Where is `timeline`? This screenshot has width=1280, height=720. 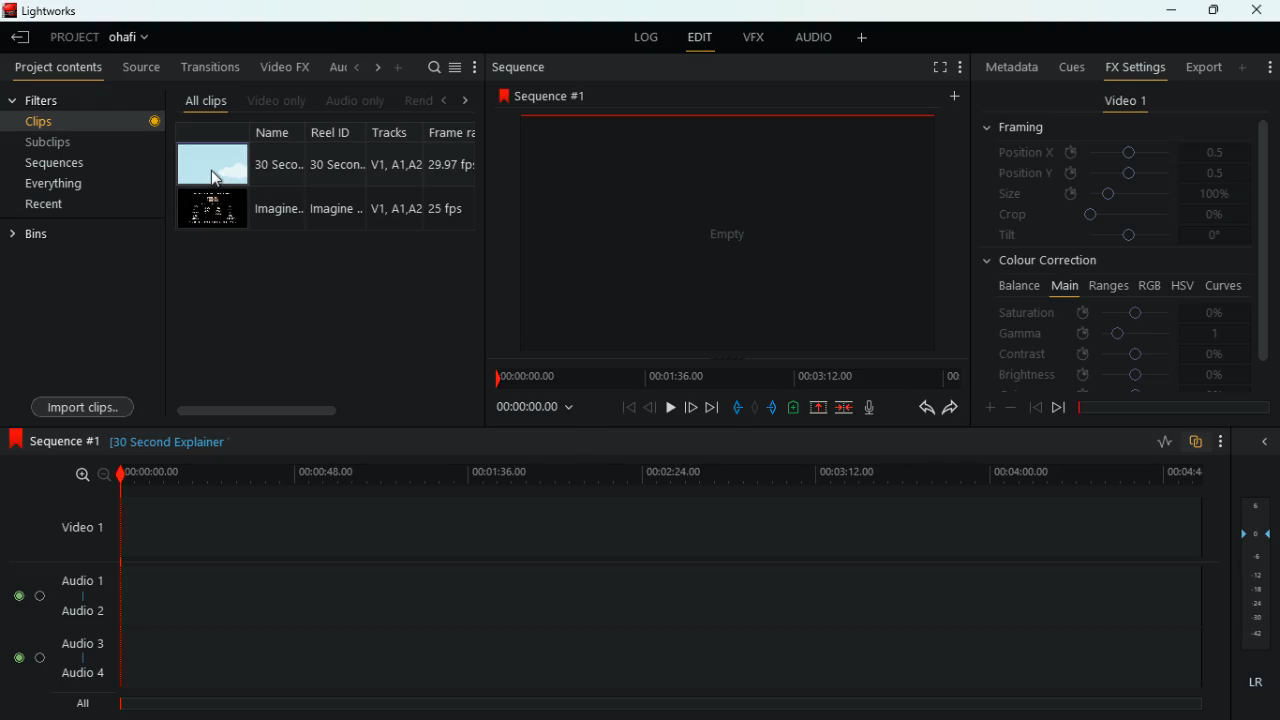
timeline is located at coordinates (1178, 409).